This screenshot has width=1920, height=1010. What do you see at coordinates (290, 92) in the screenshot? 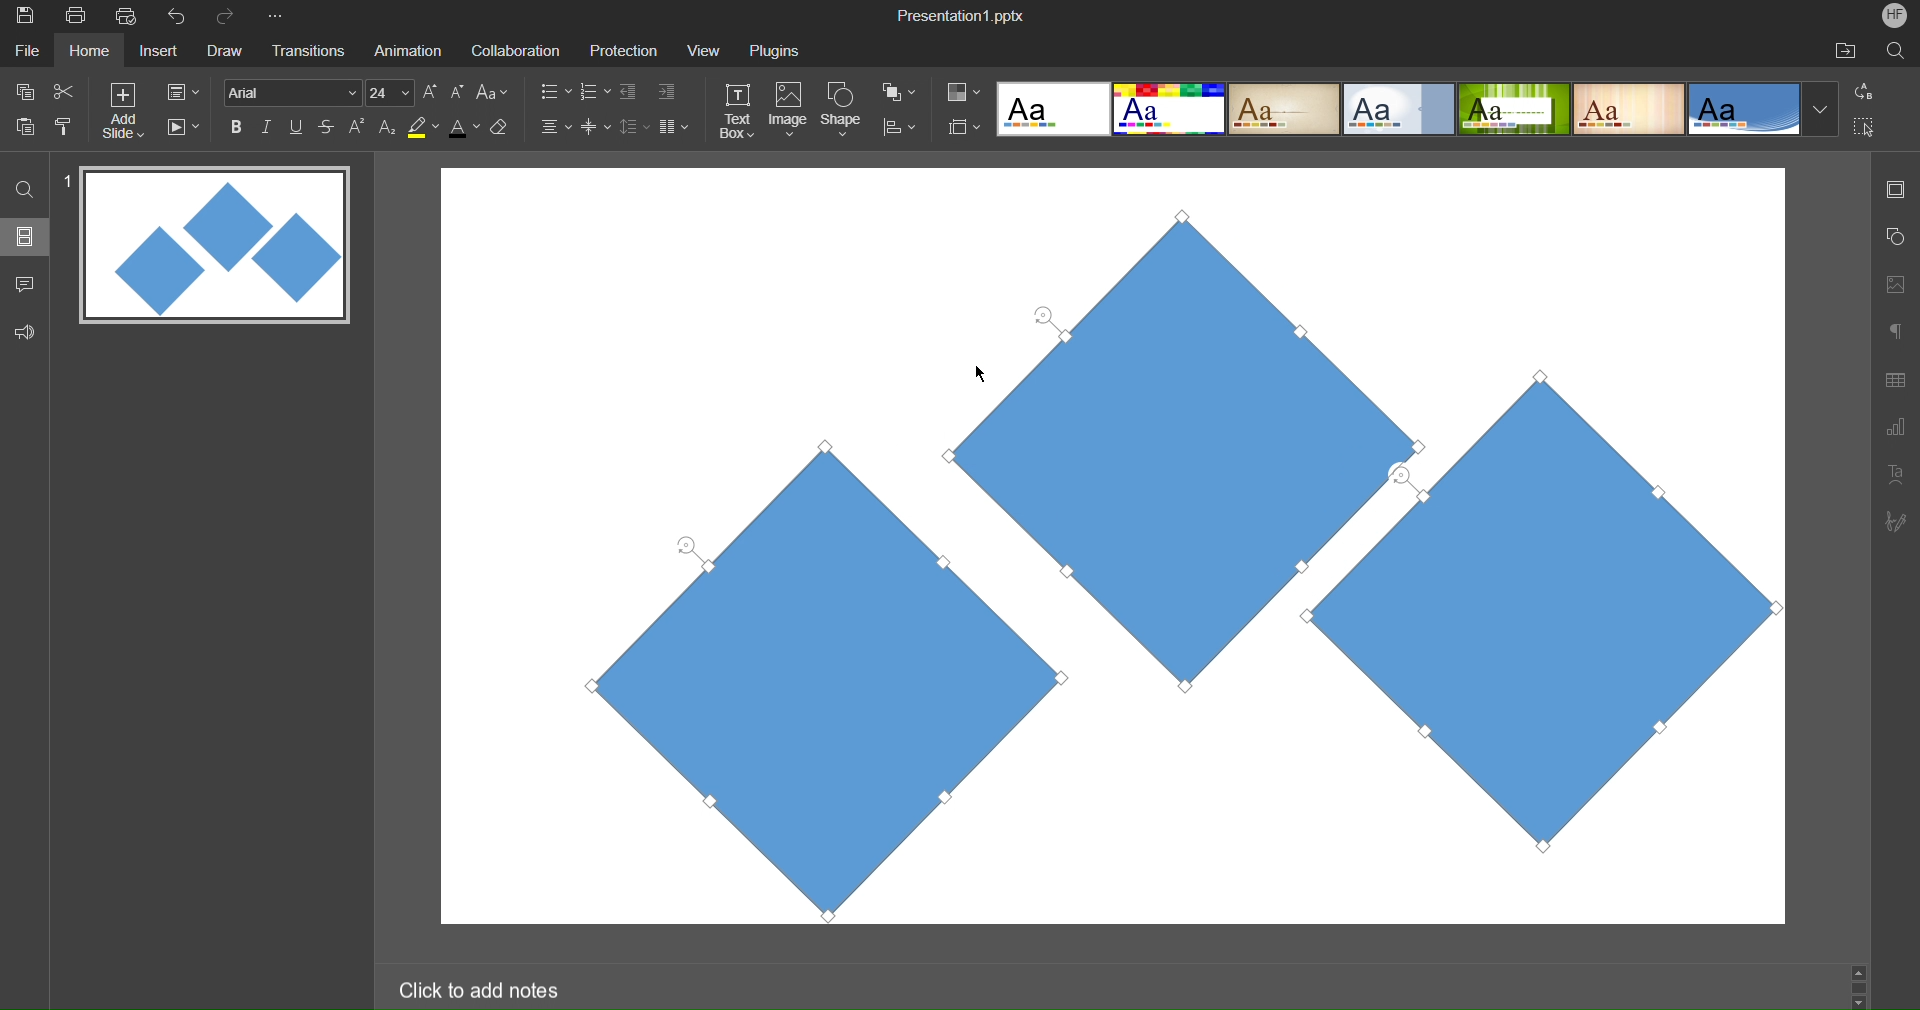
I see `Font` at bounding box center [290, 92].